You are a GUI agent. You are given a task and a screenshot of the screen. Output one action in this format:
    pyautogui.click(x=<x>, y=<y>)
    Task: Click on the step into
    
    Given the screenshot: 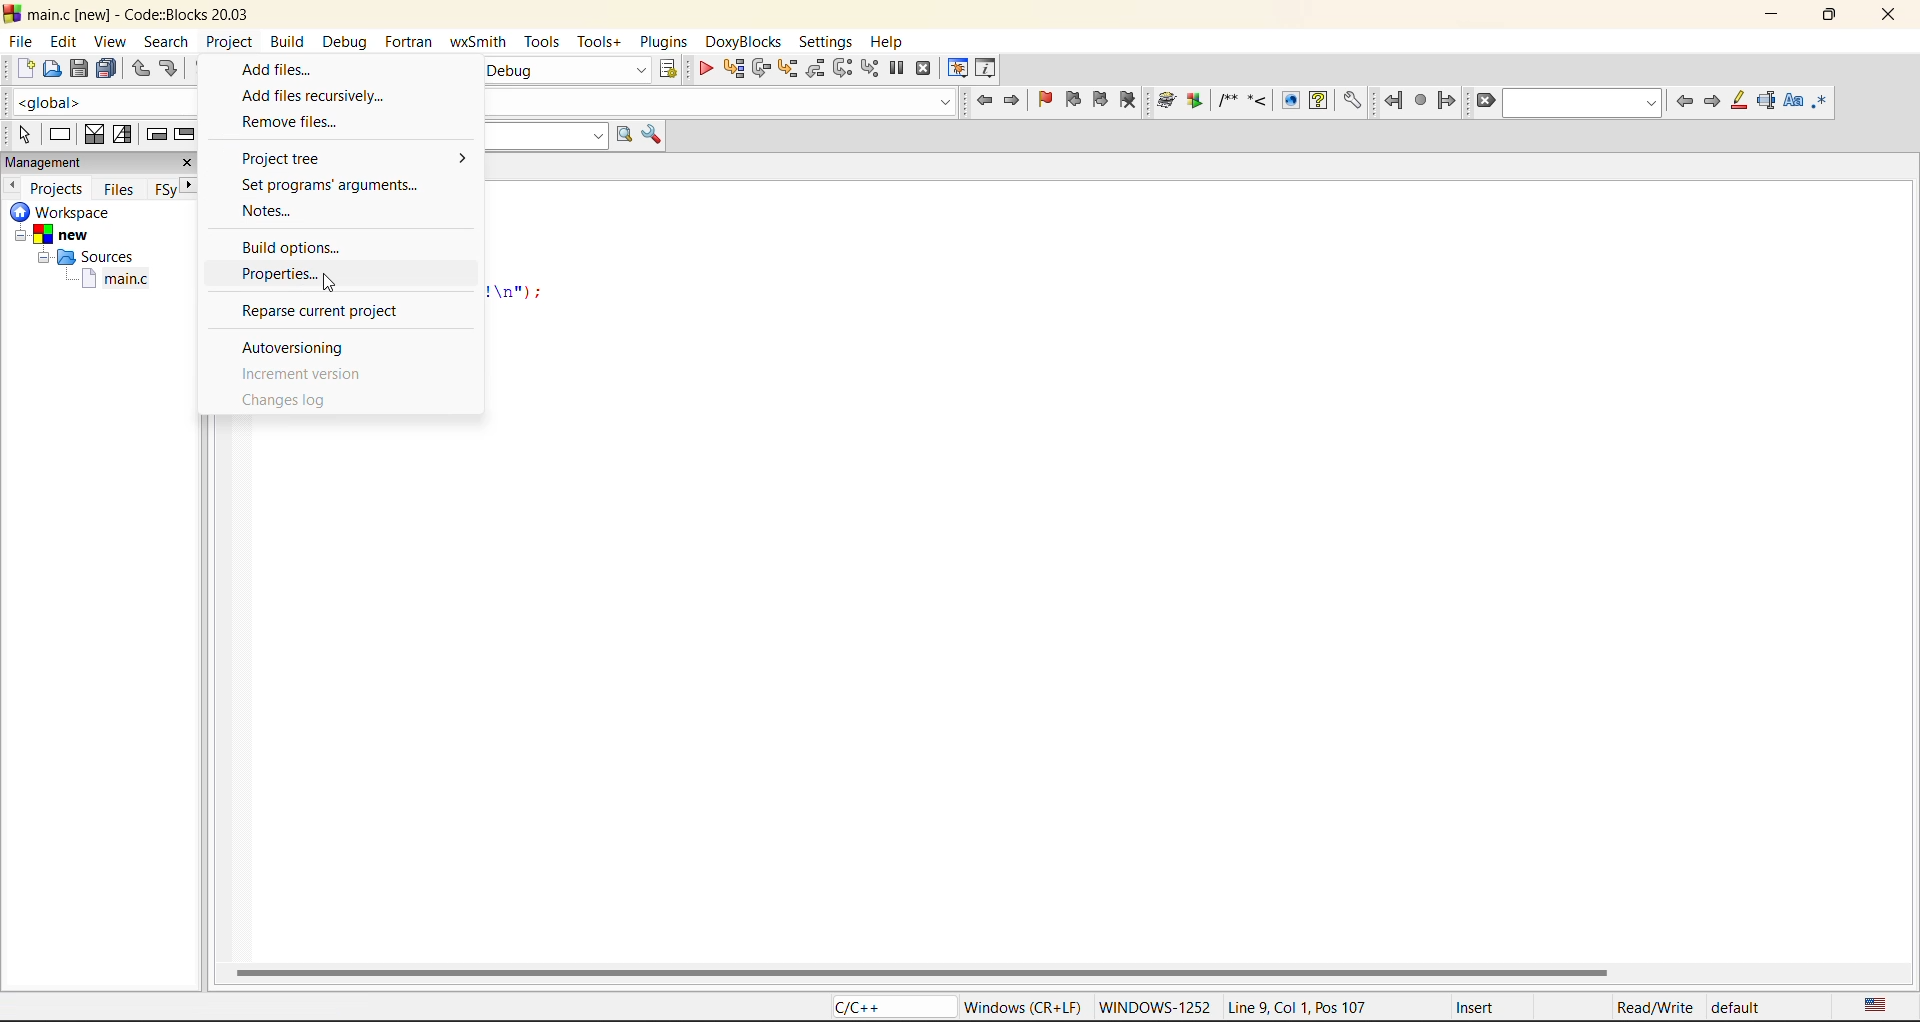 What is the action you would take?
    pyautogui.click(x=787, y=71)
    